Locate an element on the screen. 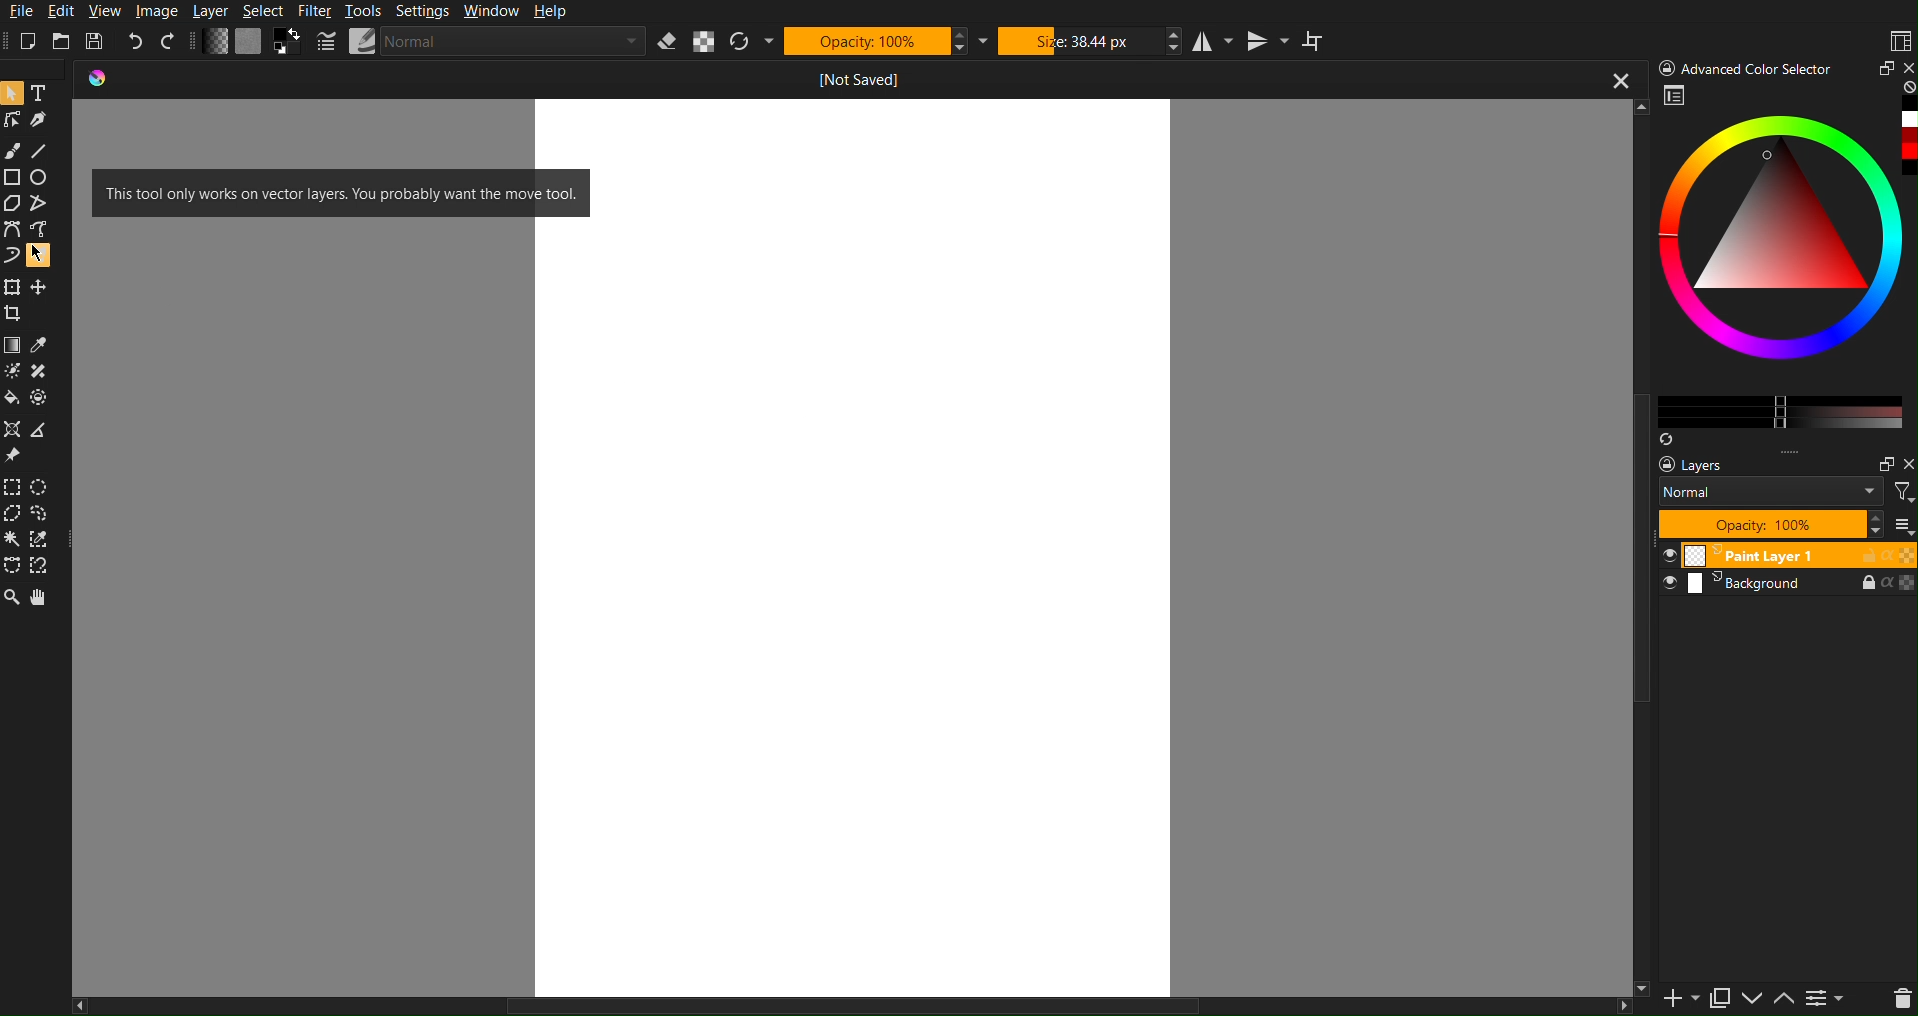 This screenshot has width=1918, height=1016. Filter is located at coordinates (321, 10).